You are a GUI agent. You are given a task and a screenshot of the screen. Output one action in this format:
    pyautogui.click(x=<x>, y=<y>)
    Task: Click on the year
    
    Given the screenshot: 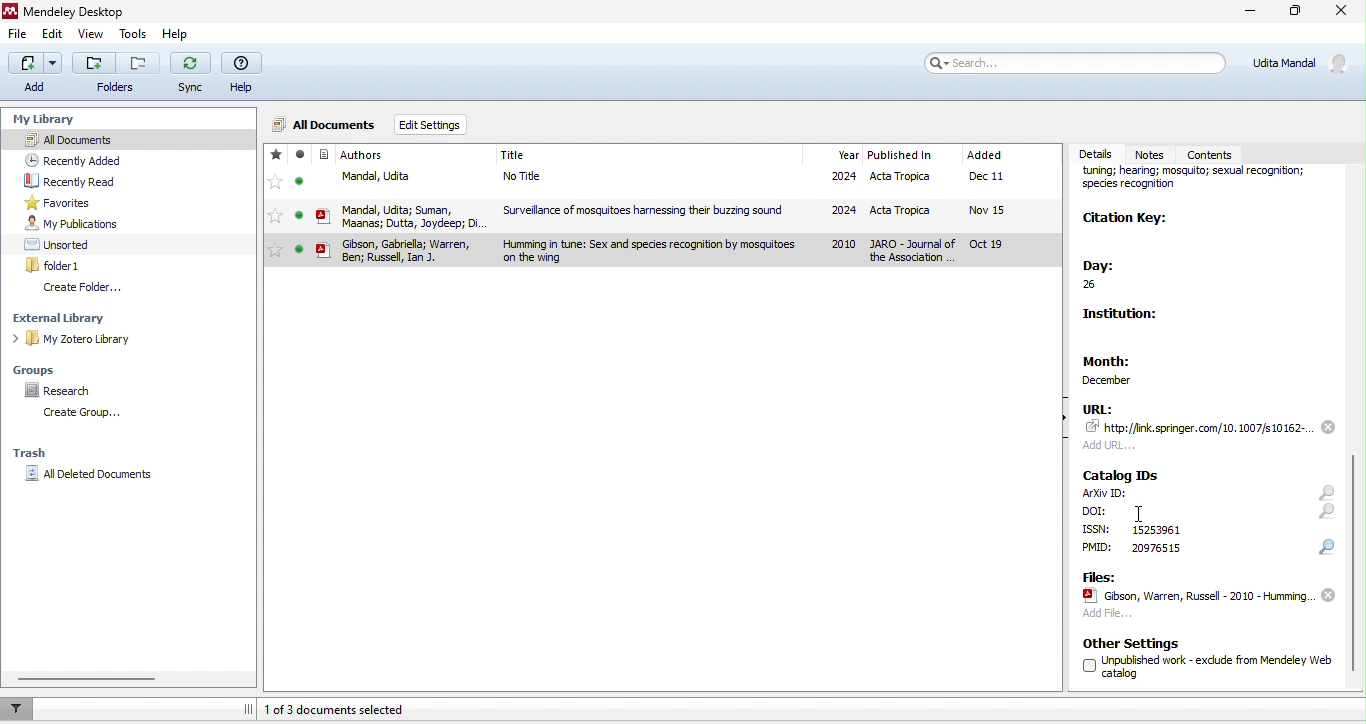 What is the action you would take?
    pyautogui.click(x=847, y=155)
    